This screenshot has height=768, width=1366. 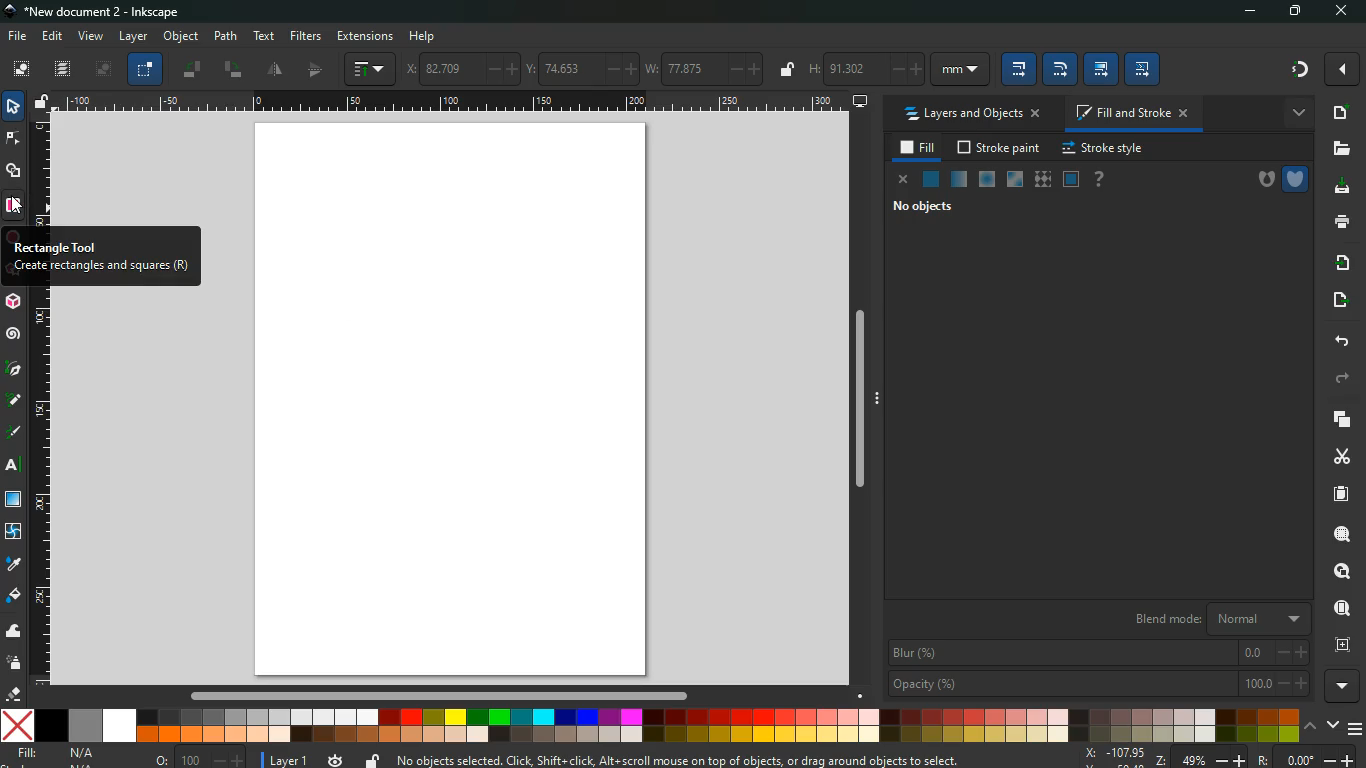 I want to click on inkscape, so click(x=111, y=11).